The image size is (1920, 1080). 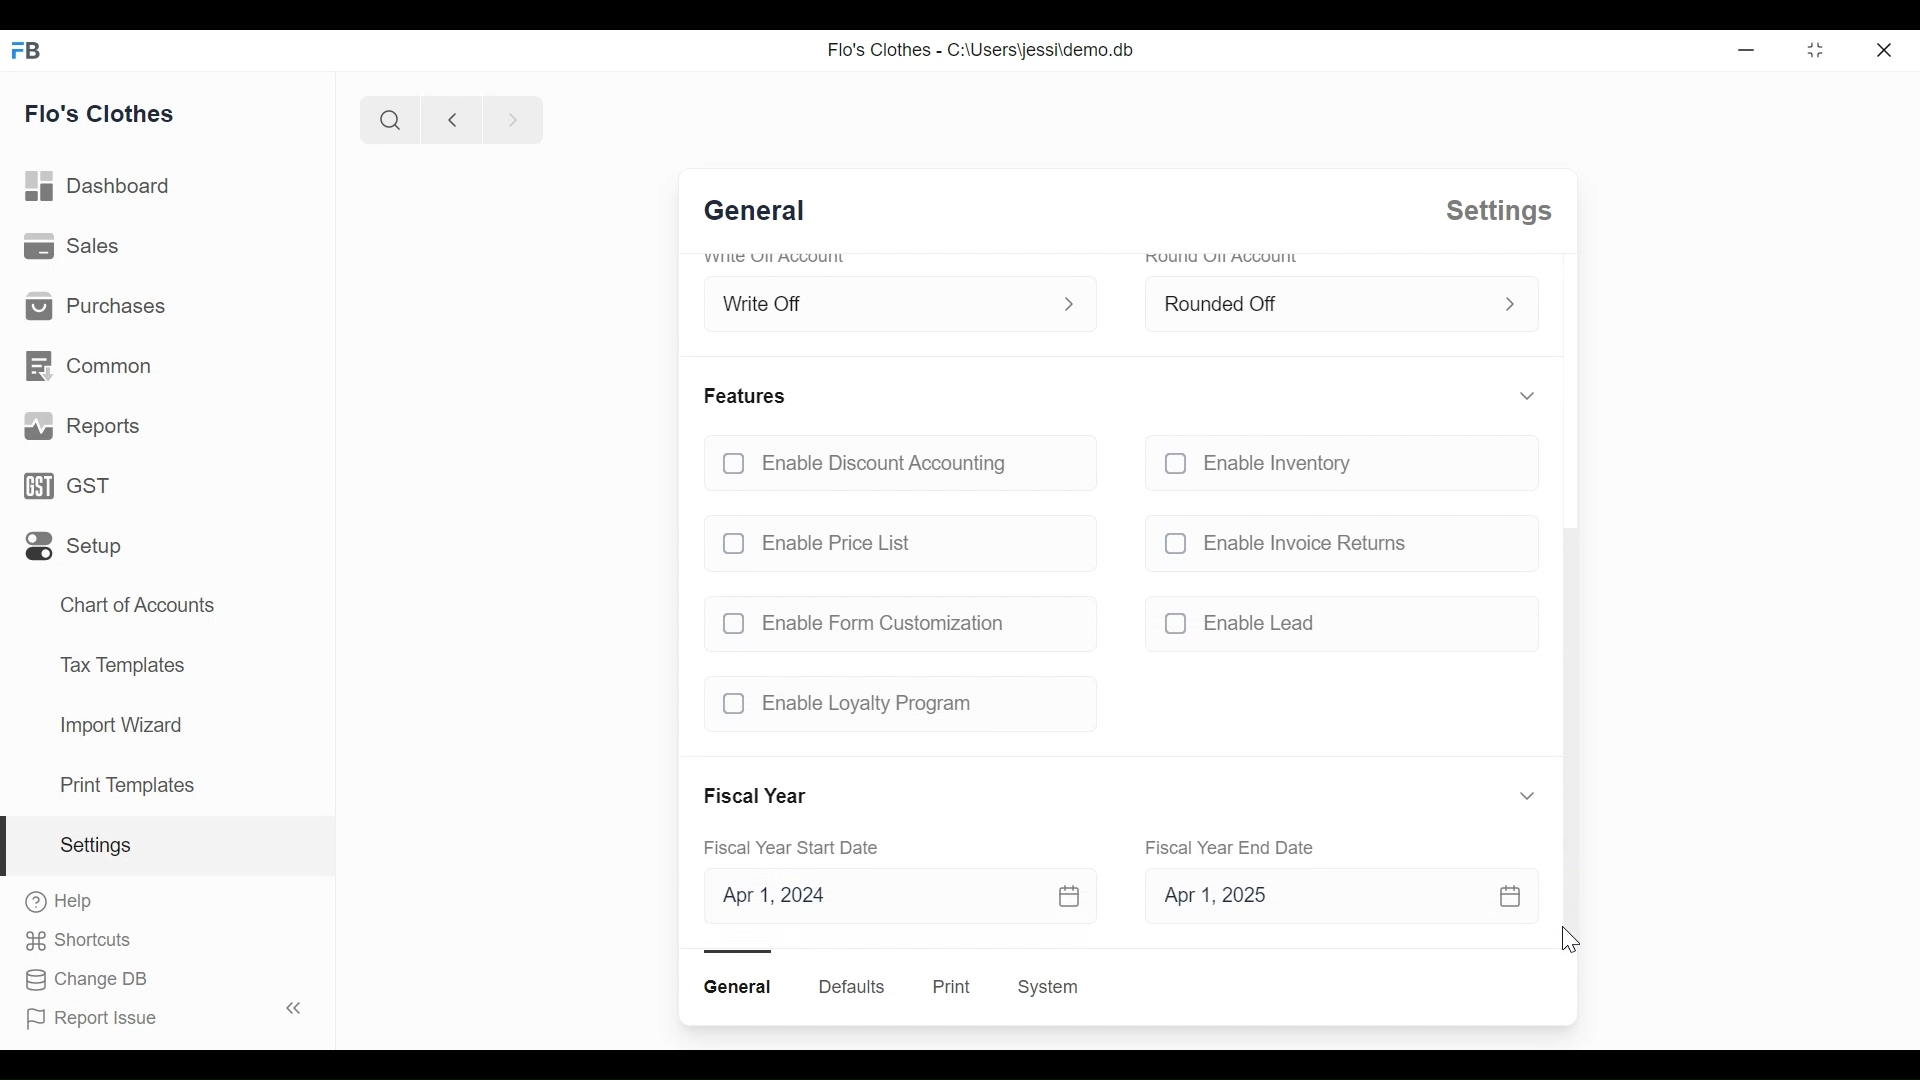 I want to click on Sales, so click(x=73, y=247).